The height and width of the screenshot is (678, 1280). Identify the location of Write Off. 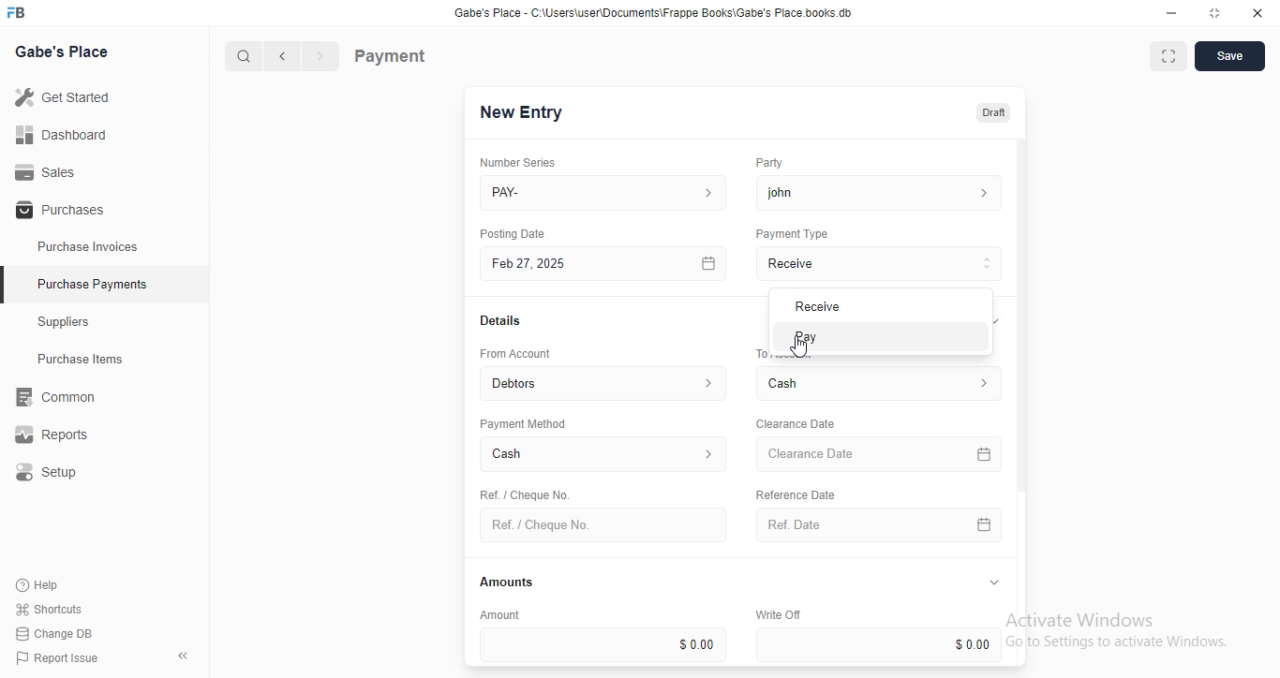
(776, 614).